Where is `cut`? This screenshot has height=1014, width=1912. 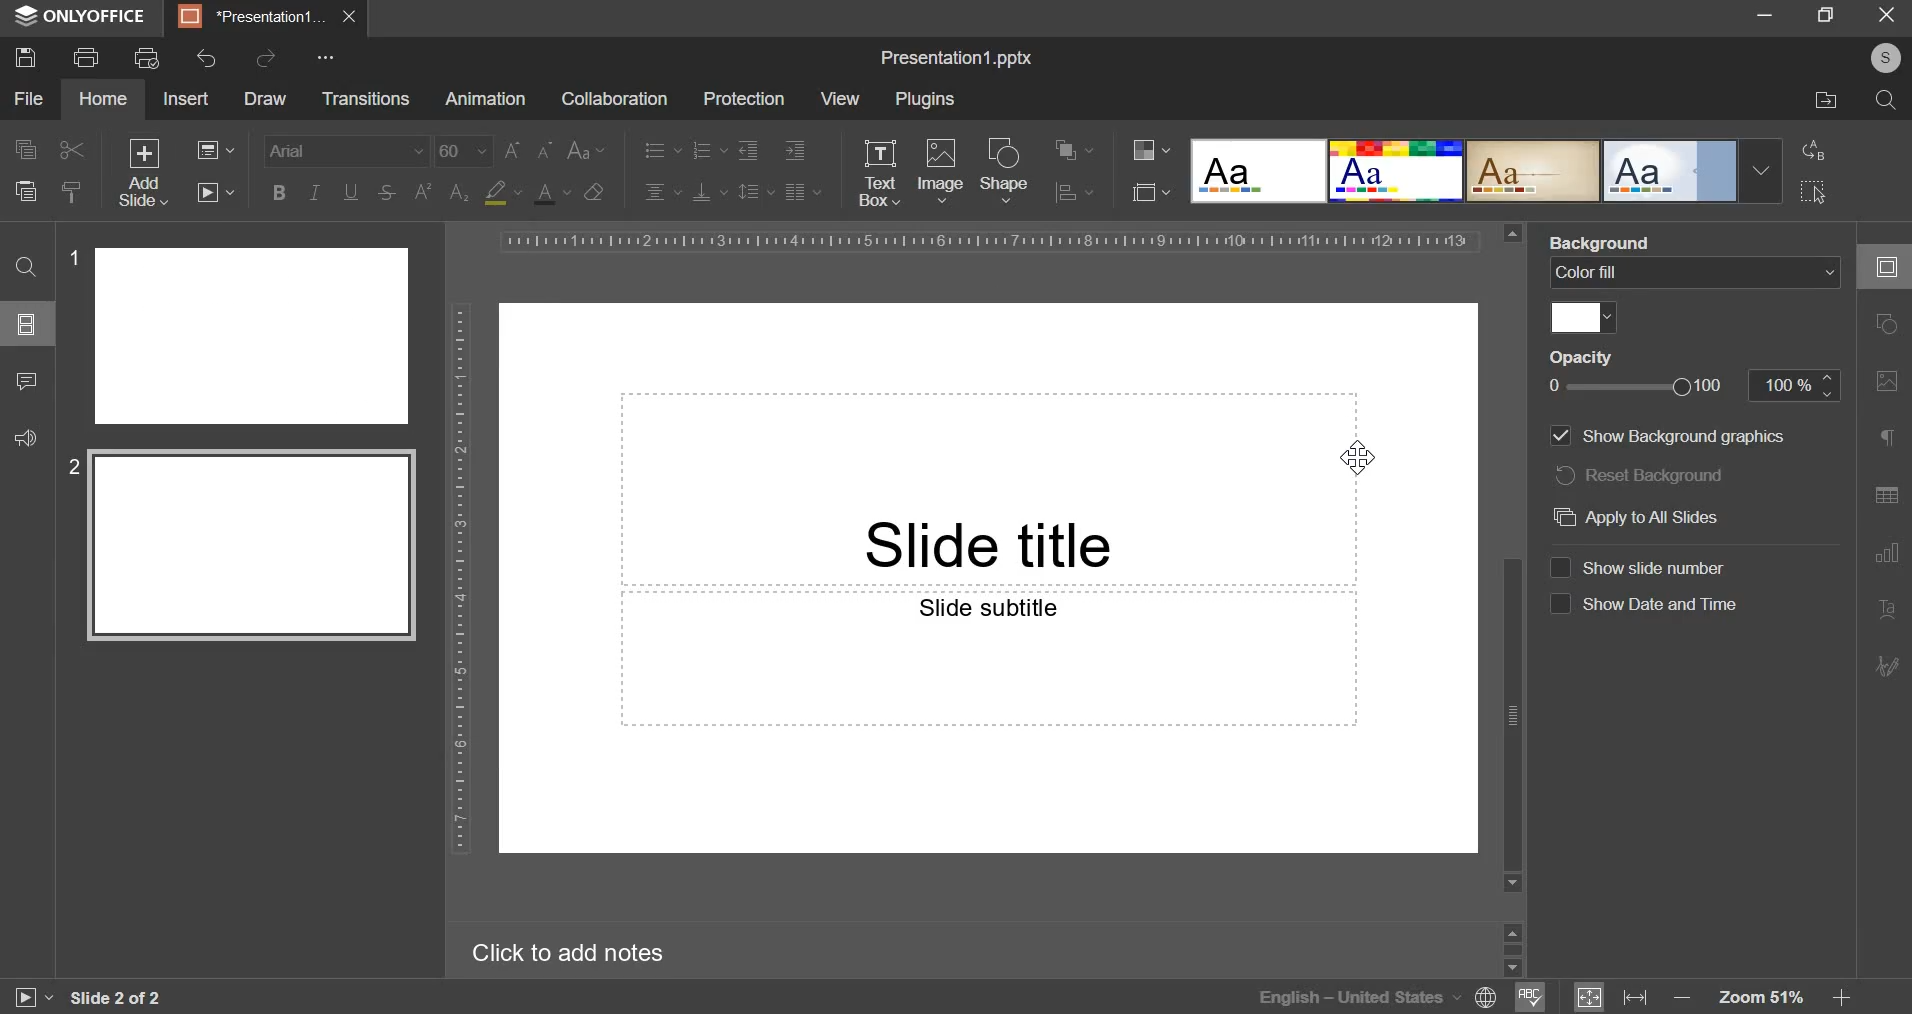 cut is located at coordinates (73, 150).